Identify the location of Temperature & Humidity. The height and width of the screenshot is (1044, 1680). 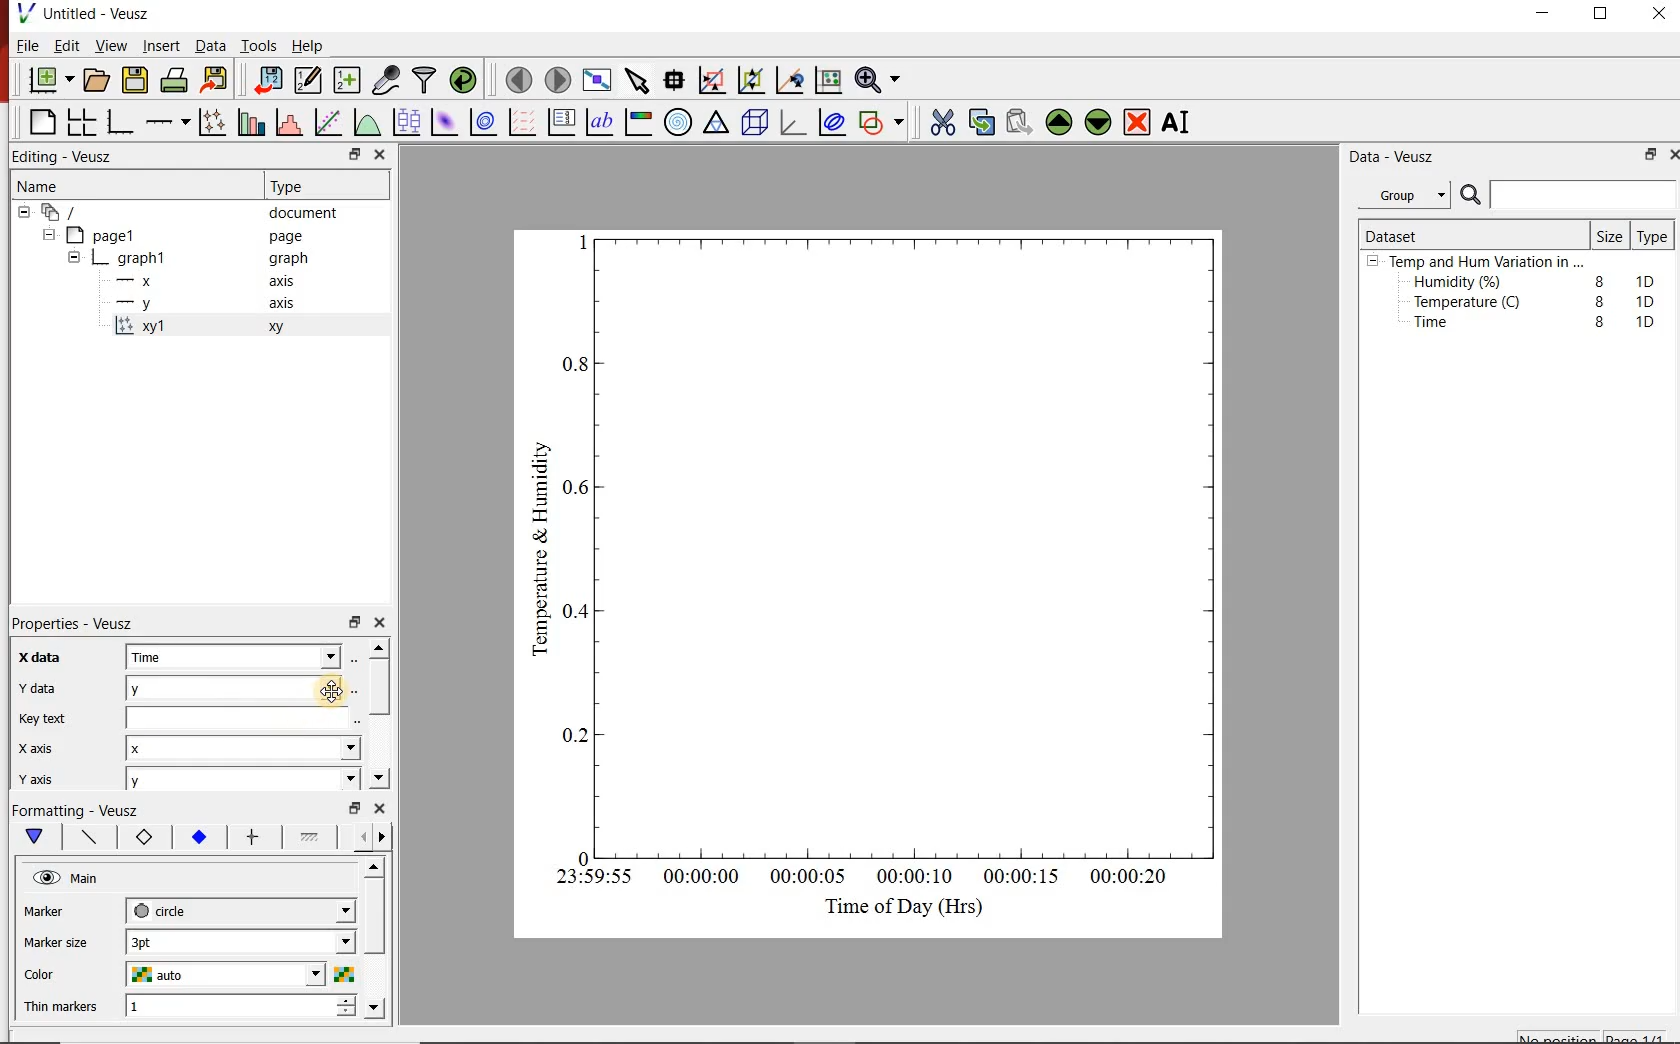
(540, 543).